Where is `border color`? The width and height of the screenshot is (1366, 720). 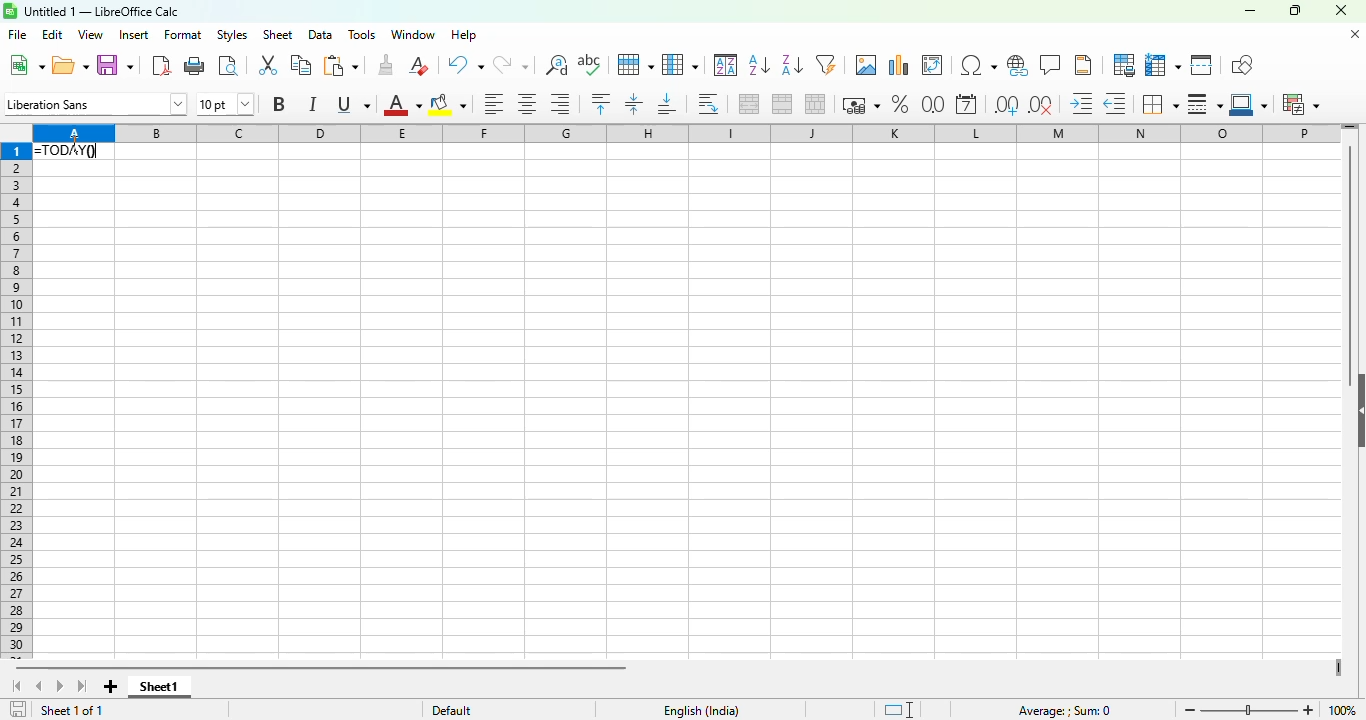 border color is located at coordinates (1250, 105).